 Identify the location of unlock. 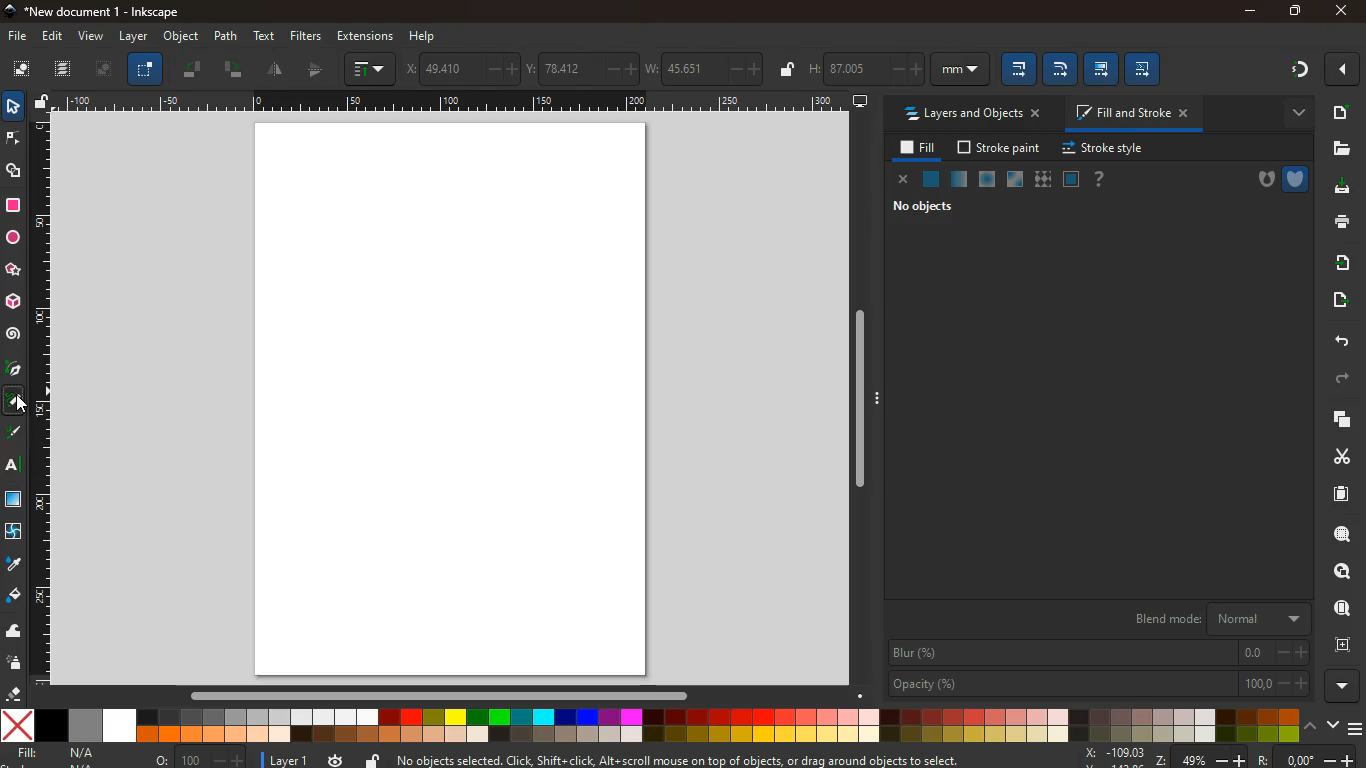
(373, 759).